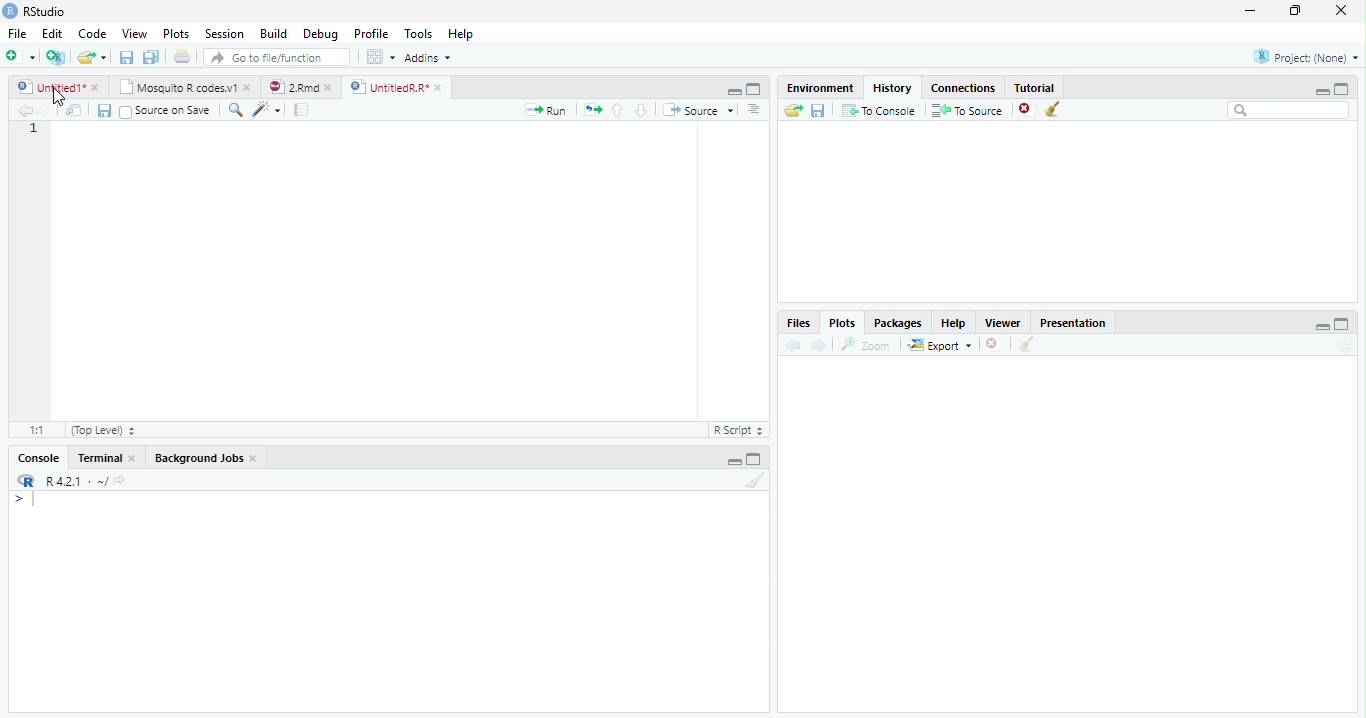 The height and width of the screenshot is (718, 1366). I want to click on Console, so click(38, 460).